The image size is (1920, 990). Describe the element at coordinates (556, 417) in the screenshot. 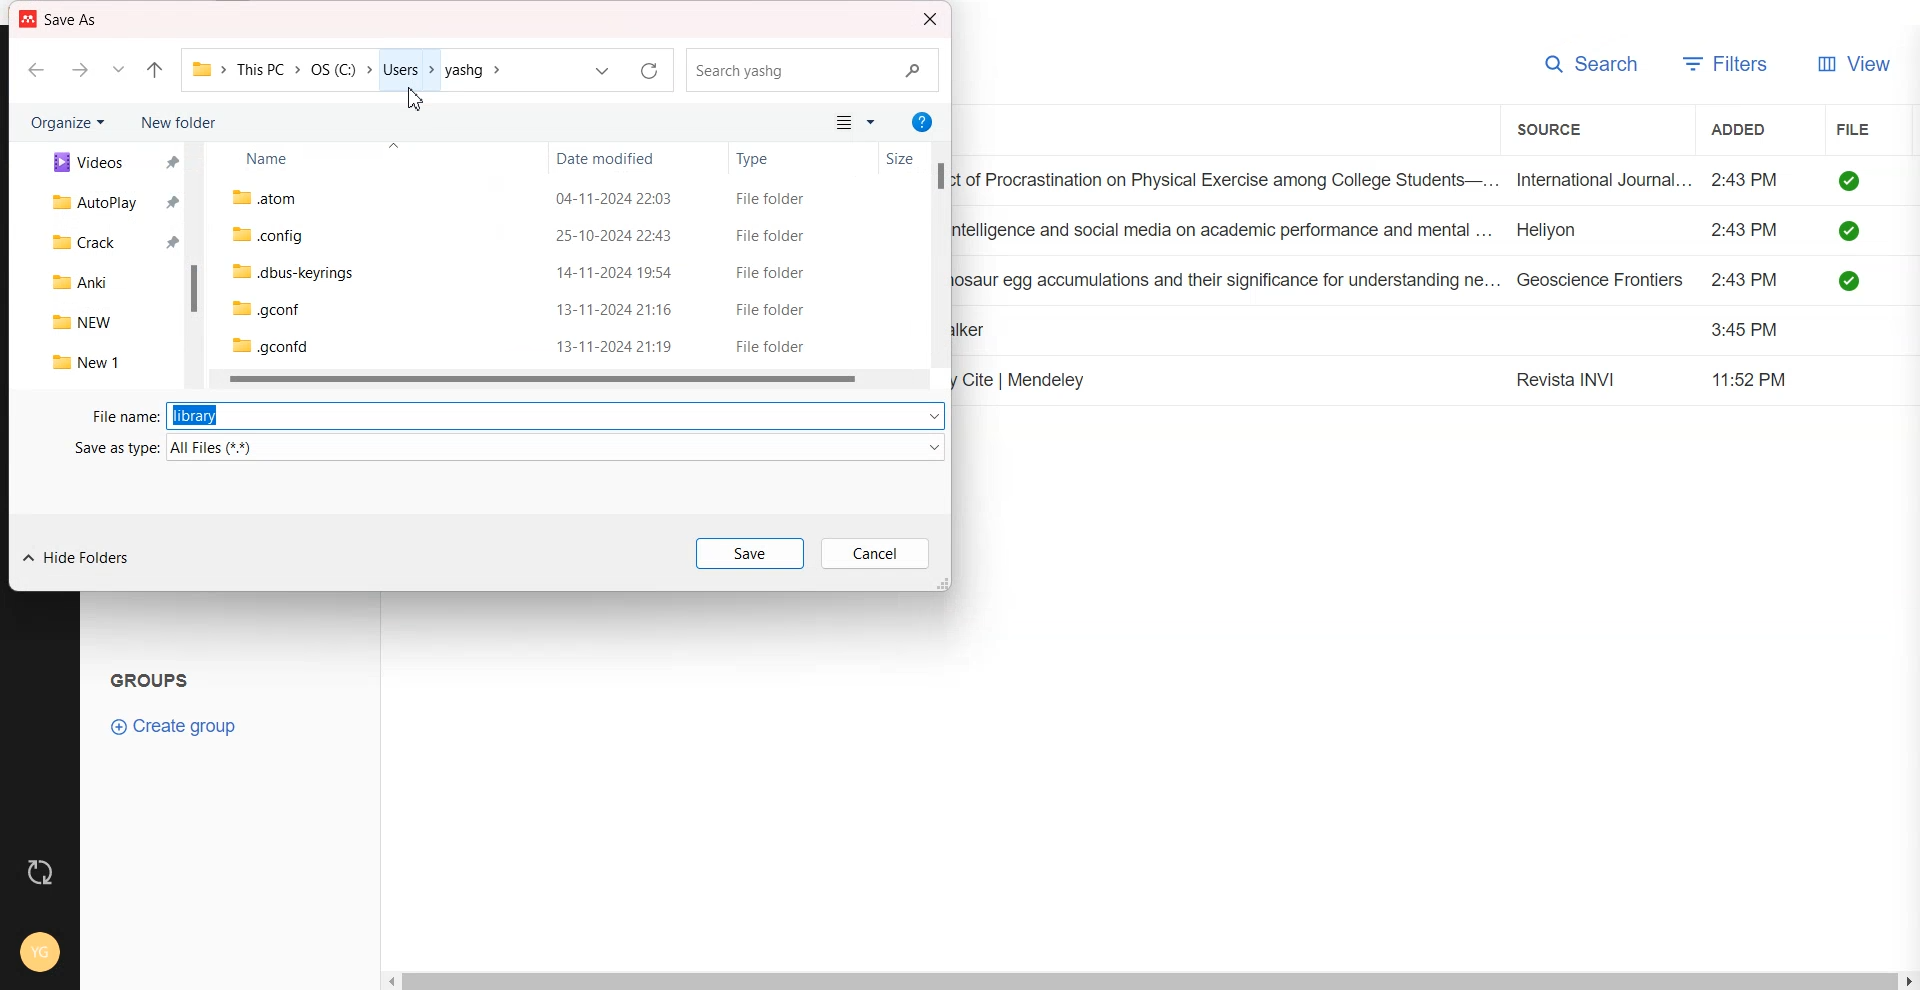

I see `library` at that location.